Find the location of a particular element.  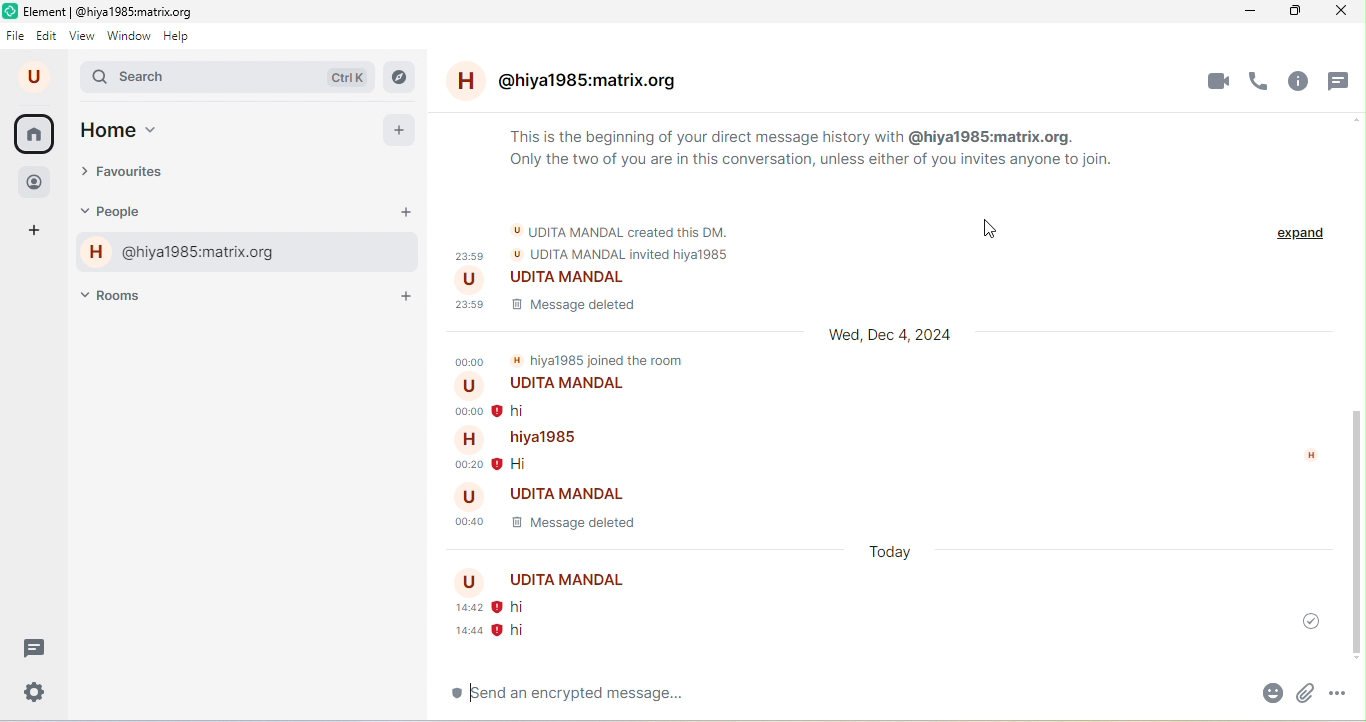

message deleted is located at coordinates (577, 524).